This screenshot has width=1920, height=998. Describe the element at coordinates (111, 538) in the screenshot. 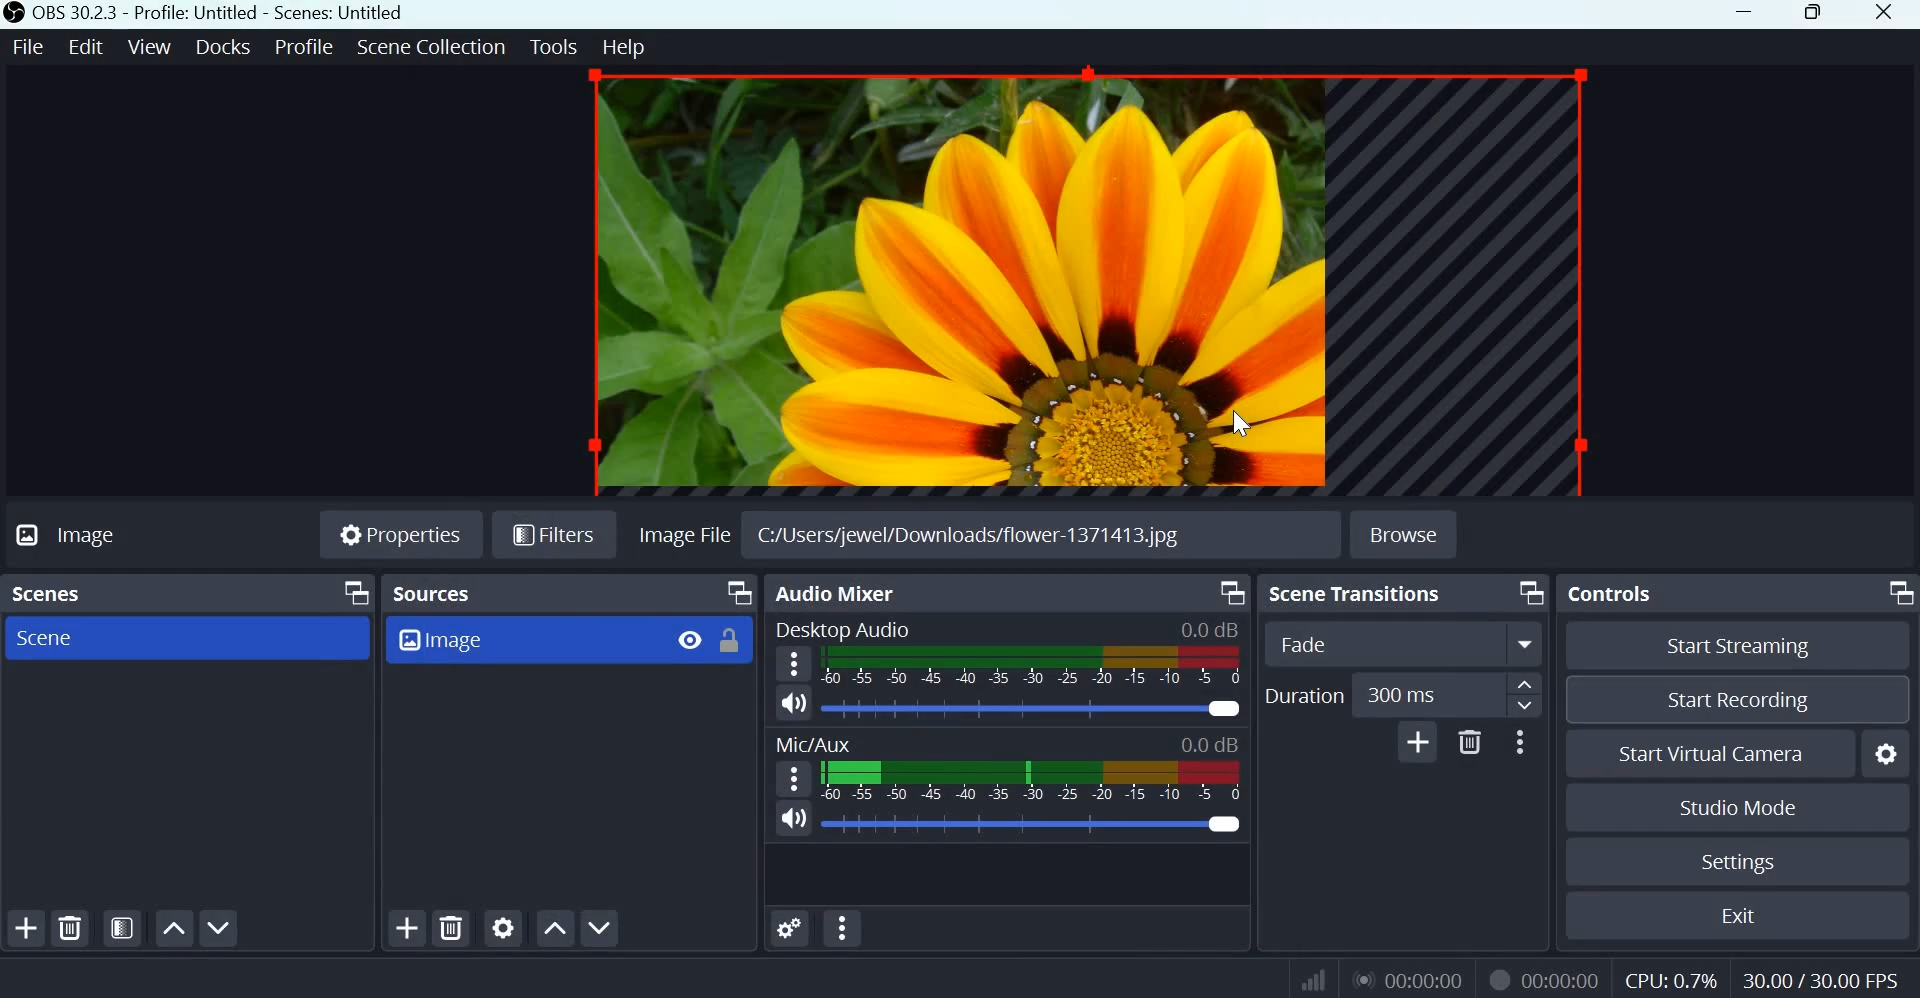

I see `No source selected` at that location.